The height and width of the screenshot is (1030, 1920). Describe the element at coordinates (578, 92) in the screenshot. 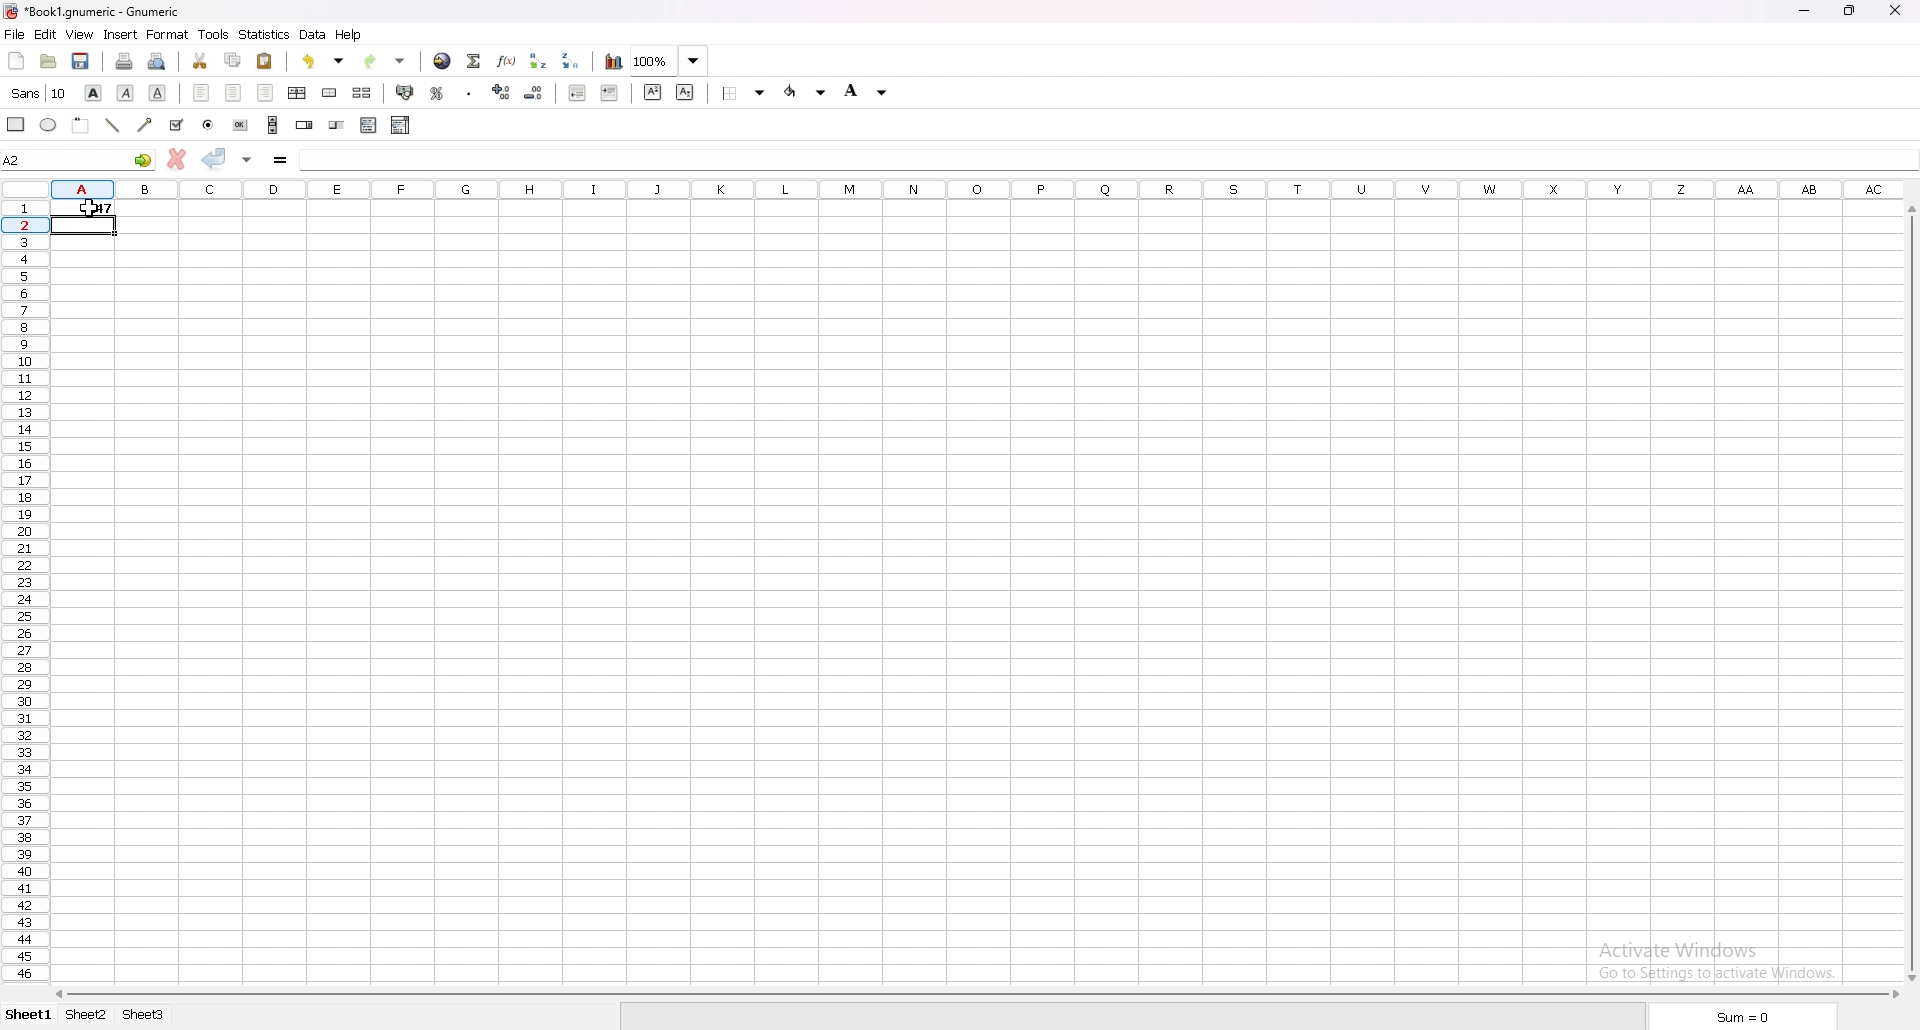

I see `decrease indent` at that location.